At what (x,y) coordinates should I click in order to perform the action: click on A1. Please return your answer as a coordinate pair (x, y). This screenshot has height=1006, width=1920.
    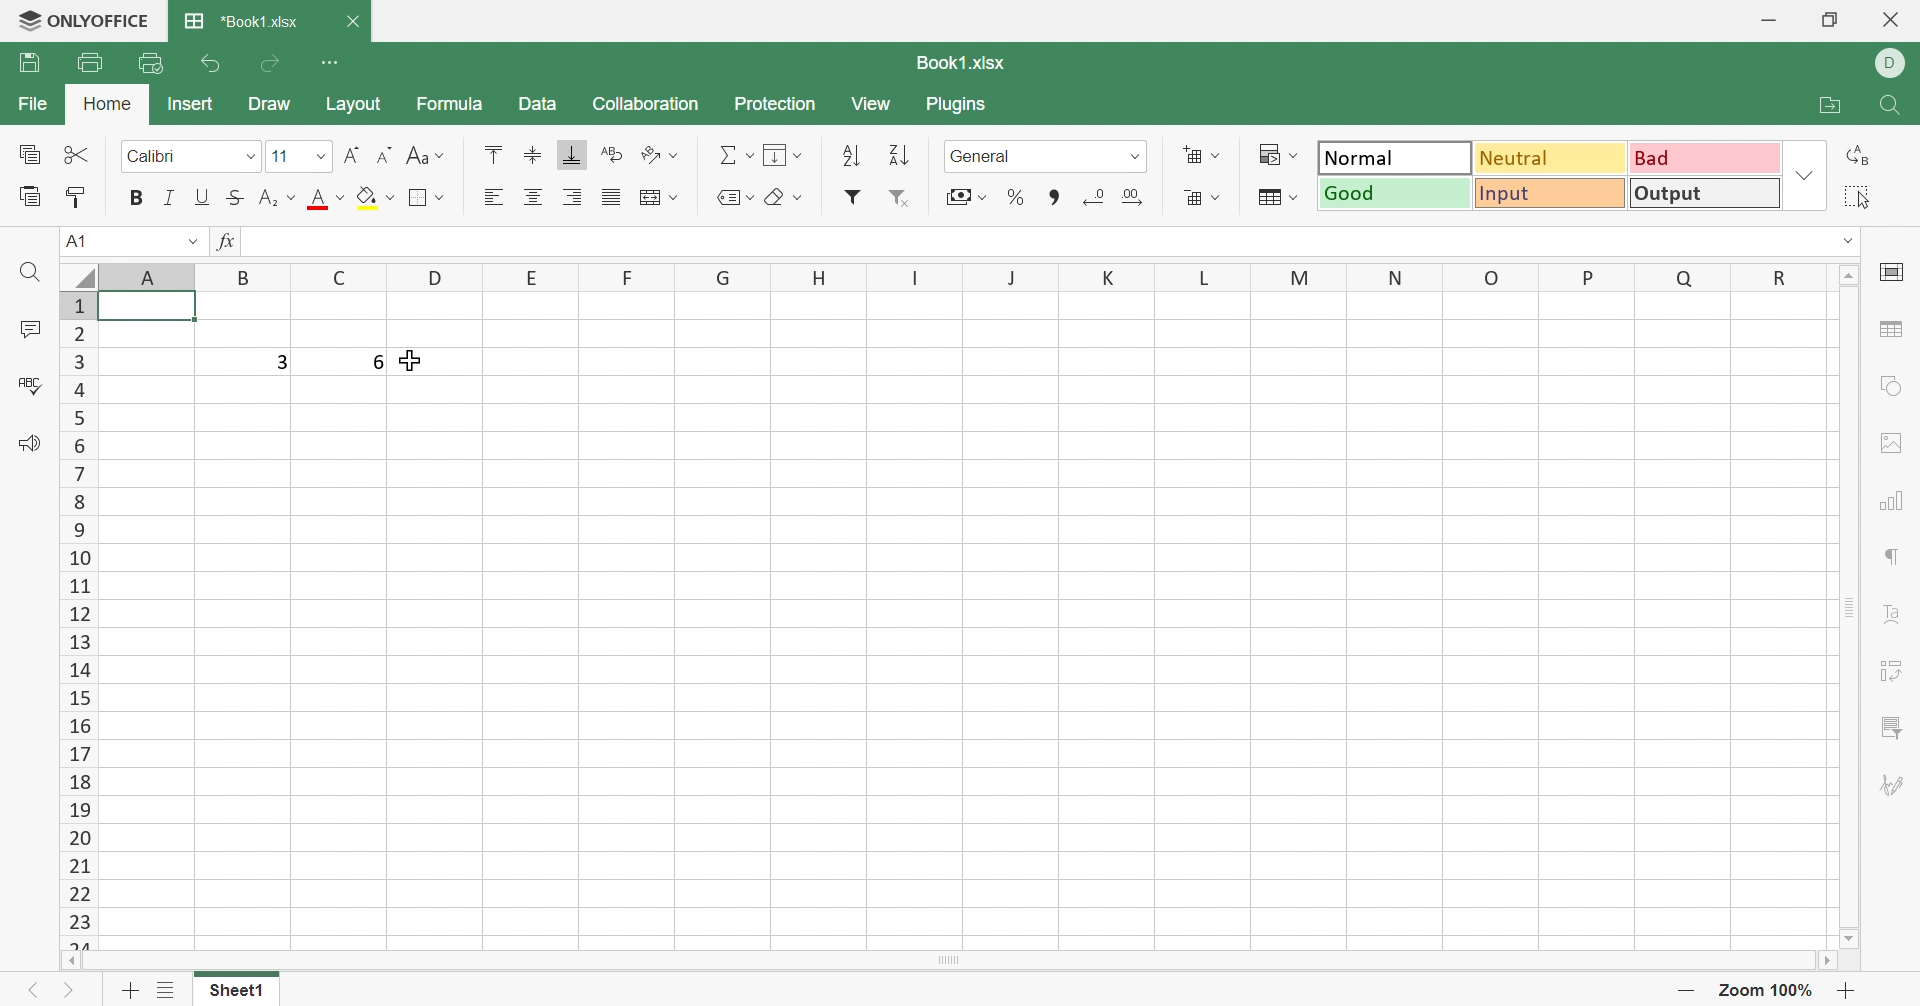
    Looking at the image, I should click on (84, 243).